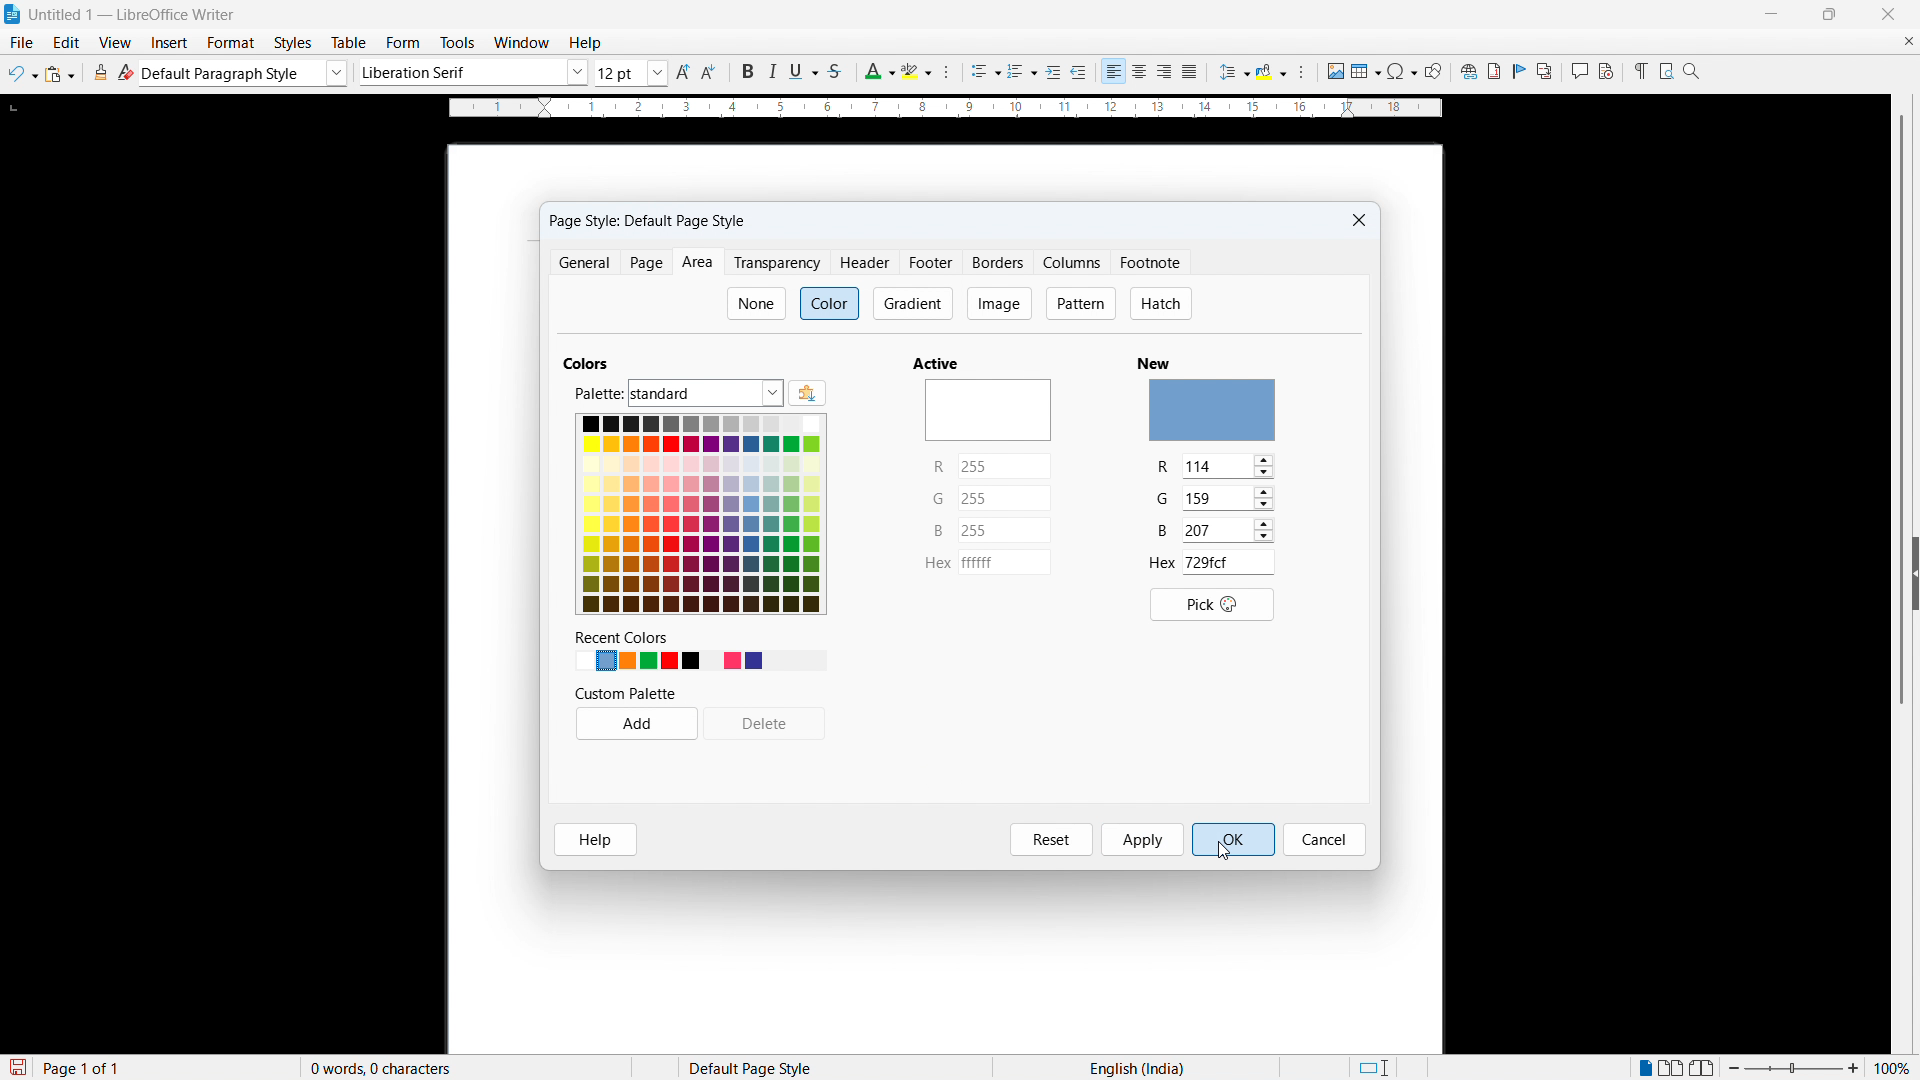 The image size is (1920, 1080). What do you see at coordinates (868, 264) in the screenshot?
I see `Header ` at bounding box center [868, 264].